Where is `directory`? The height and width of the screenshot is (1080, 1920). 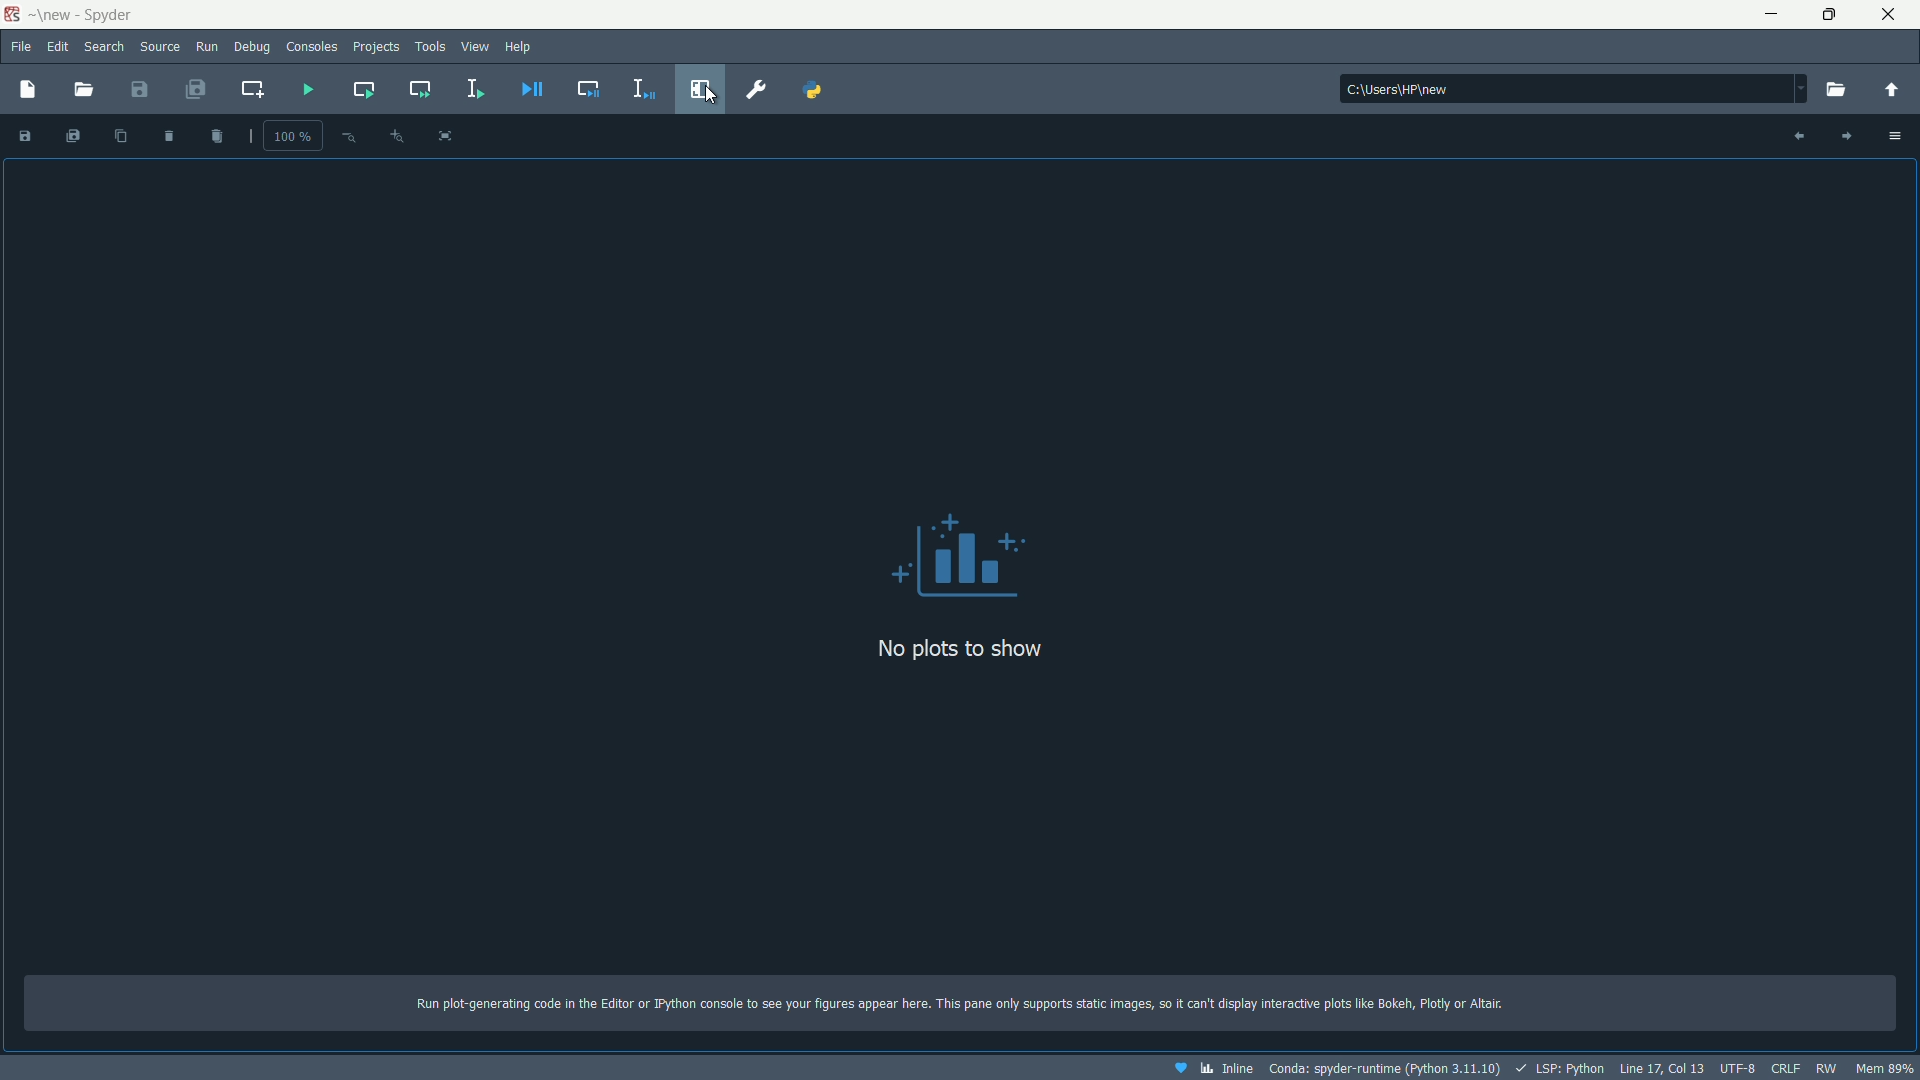
directory is located at coordinates (1574, 90).